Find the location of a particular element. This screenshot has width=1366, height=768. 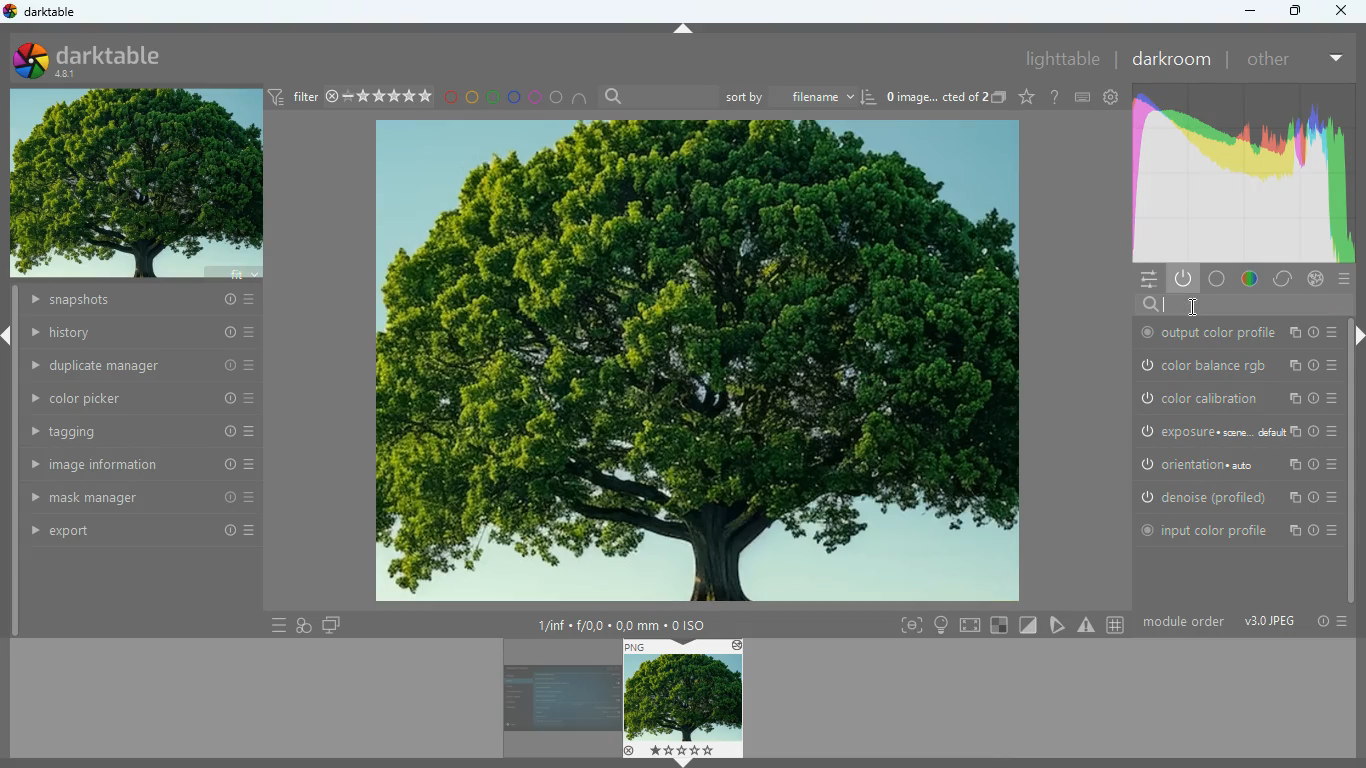

image information is located at coordinates (143, 465).